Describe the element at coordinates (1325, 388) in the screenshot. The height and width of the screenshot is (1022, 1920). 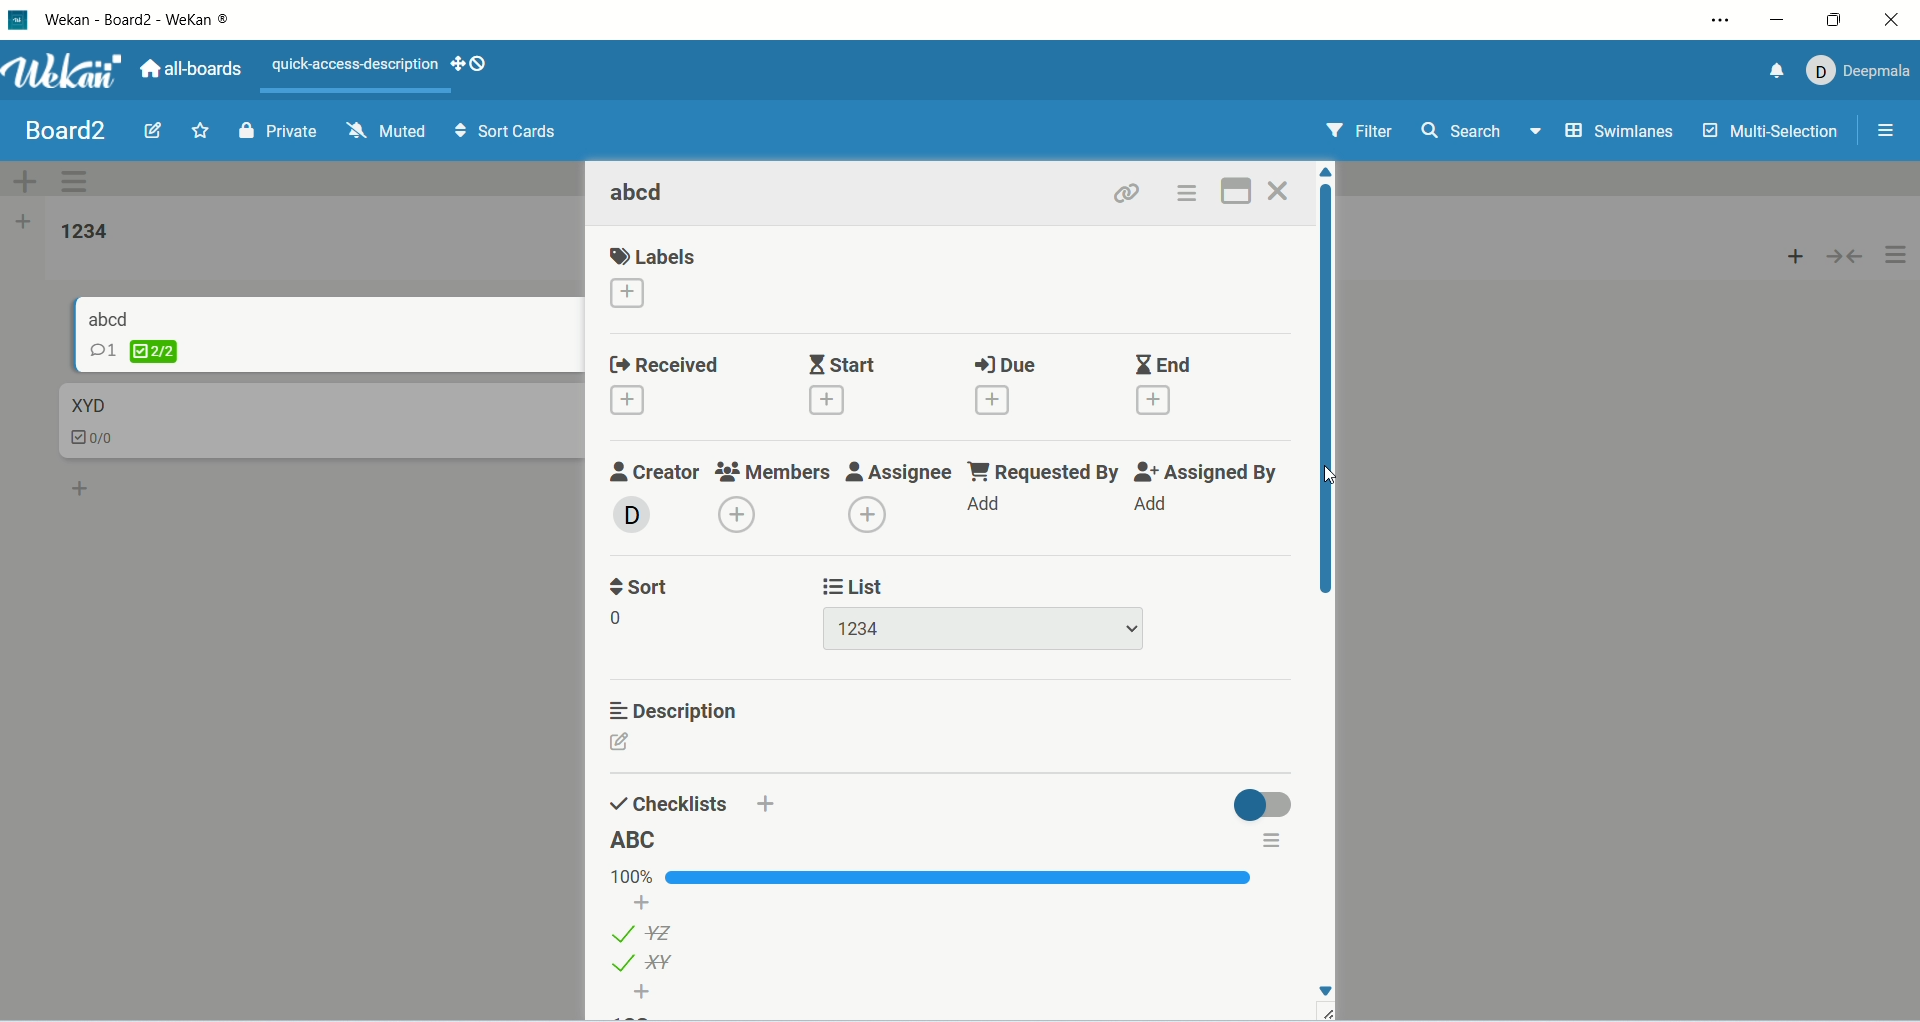
I see `vertical scroll bar` at that location.